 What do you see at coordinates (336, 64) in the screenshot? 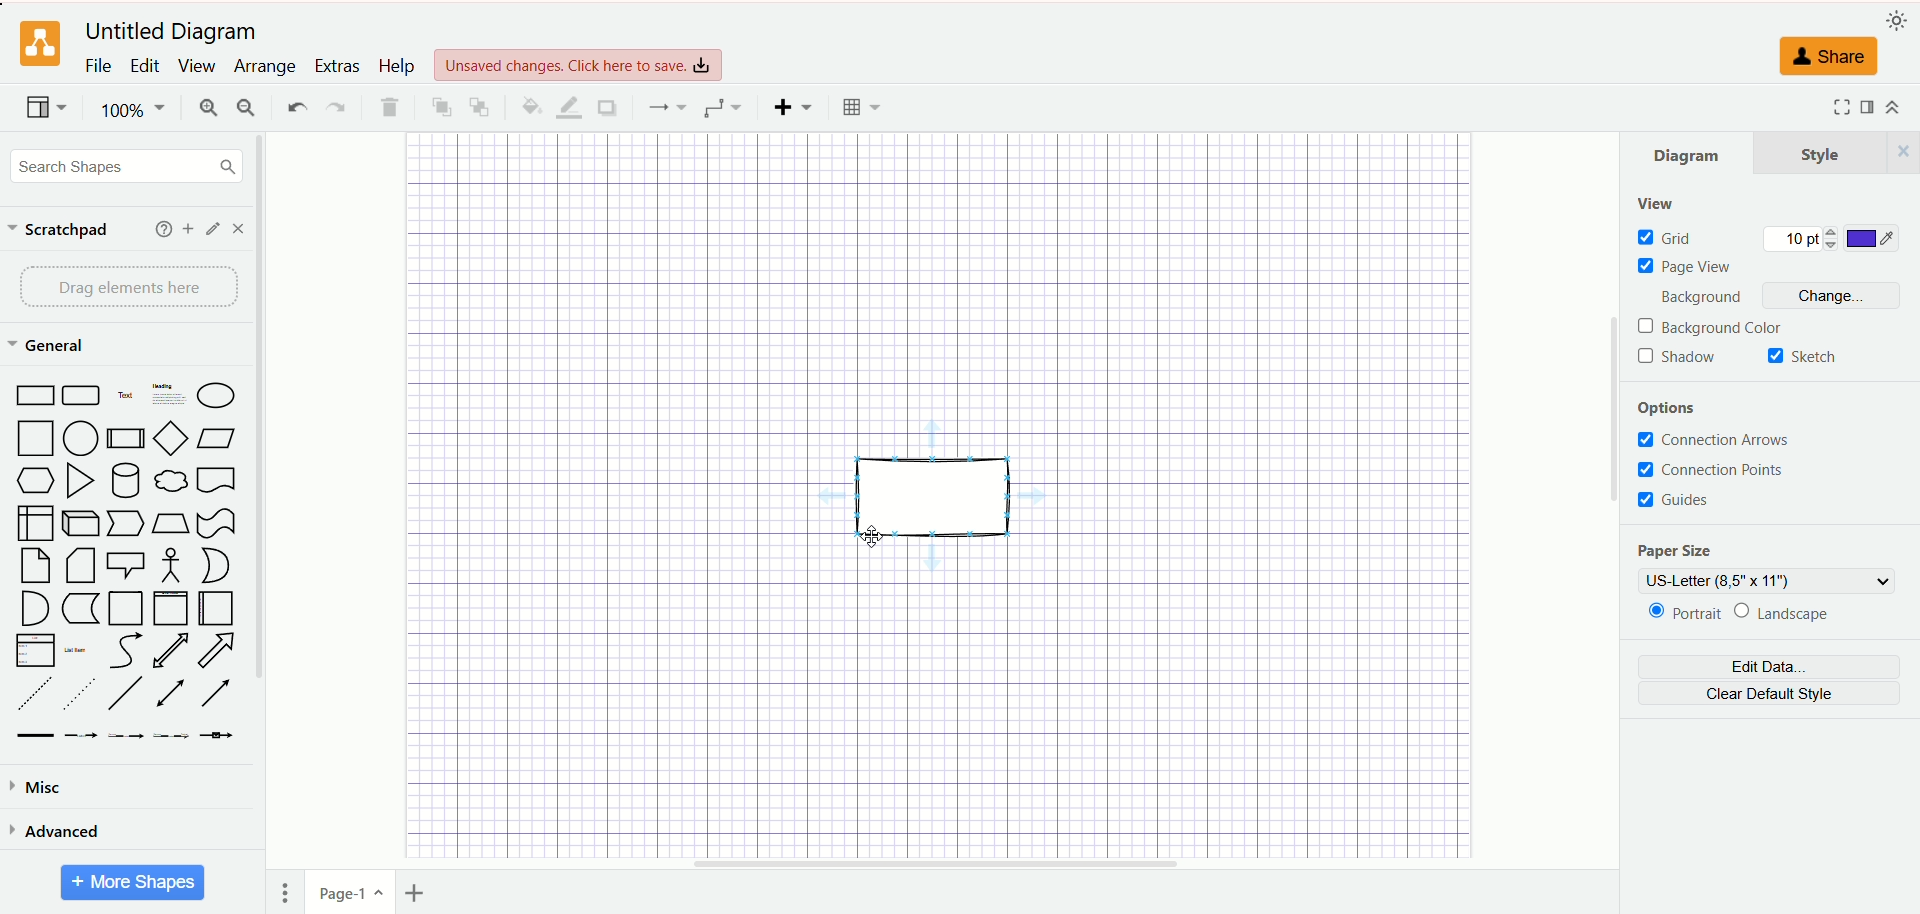
I see `extras` at bounding box center [336, 64].